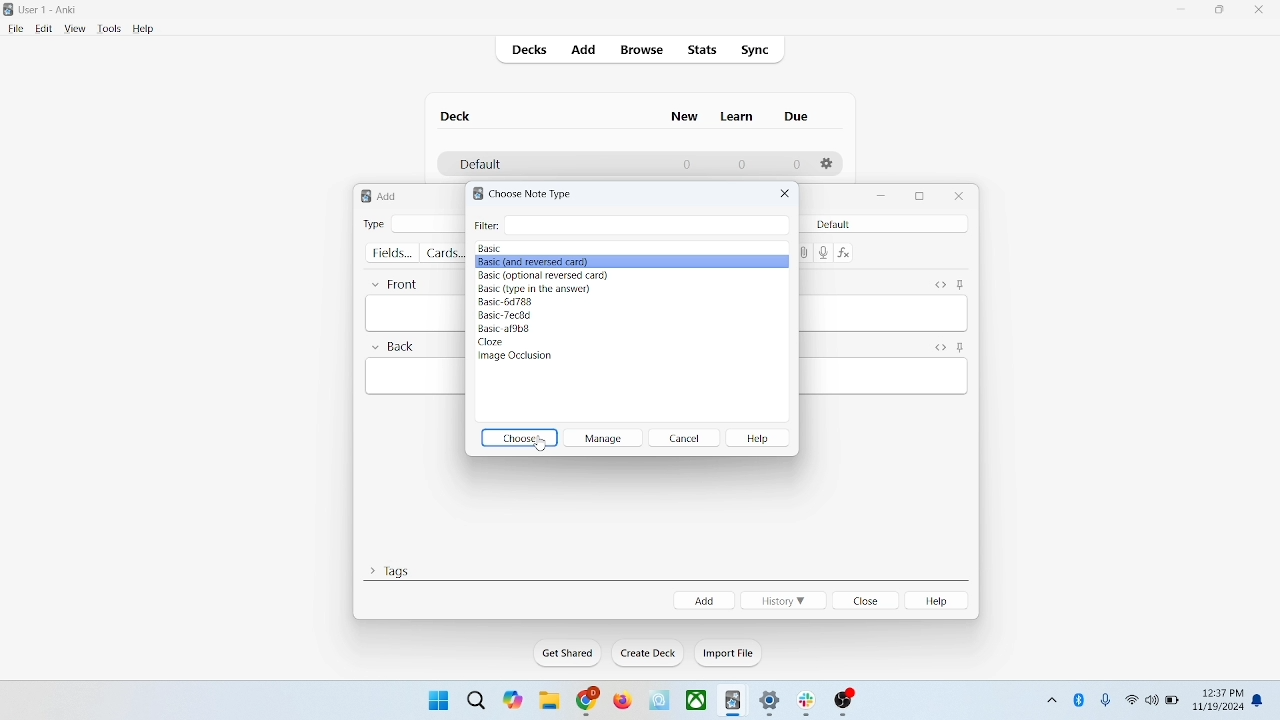 This screenshot has height=720, width=1280. I want to click on help, so click(763, 440).